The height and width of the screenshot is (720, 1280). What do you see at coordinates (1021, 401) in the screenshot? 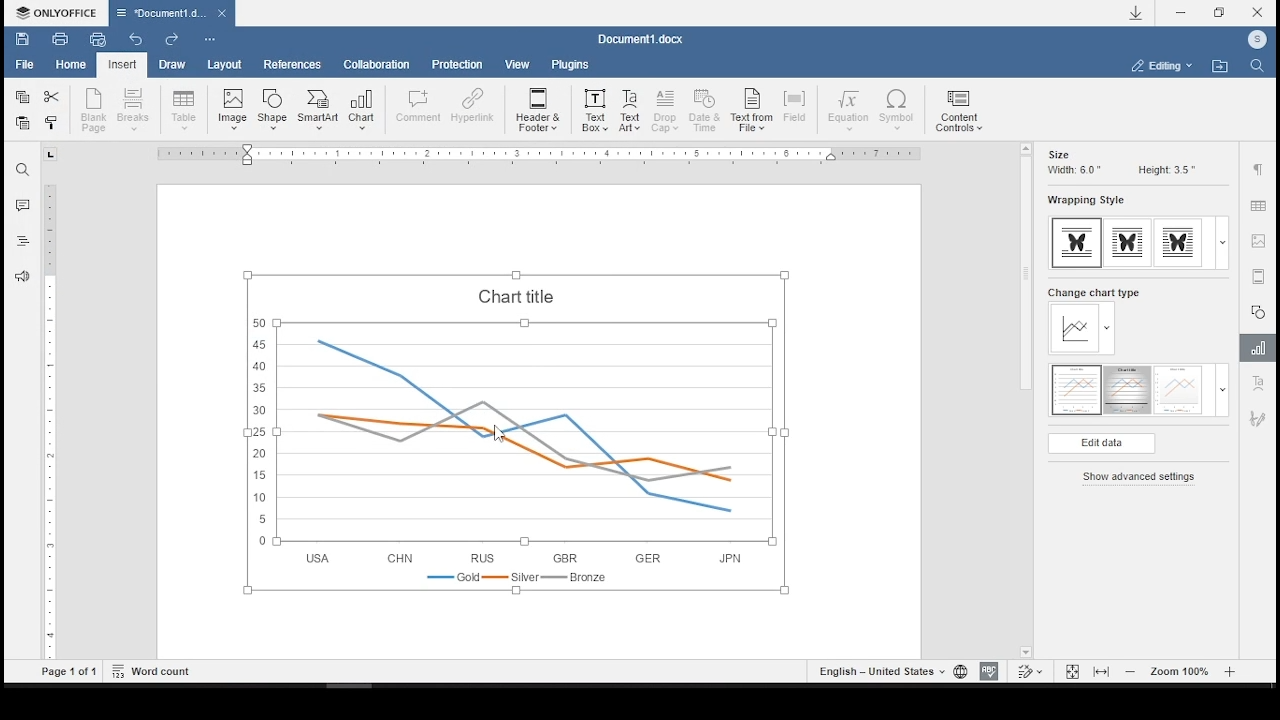
I see `scroll bar` at bounding box center [1021, 401].